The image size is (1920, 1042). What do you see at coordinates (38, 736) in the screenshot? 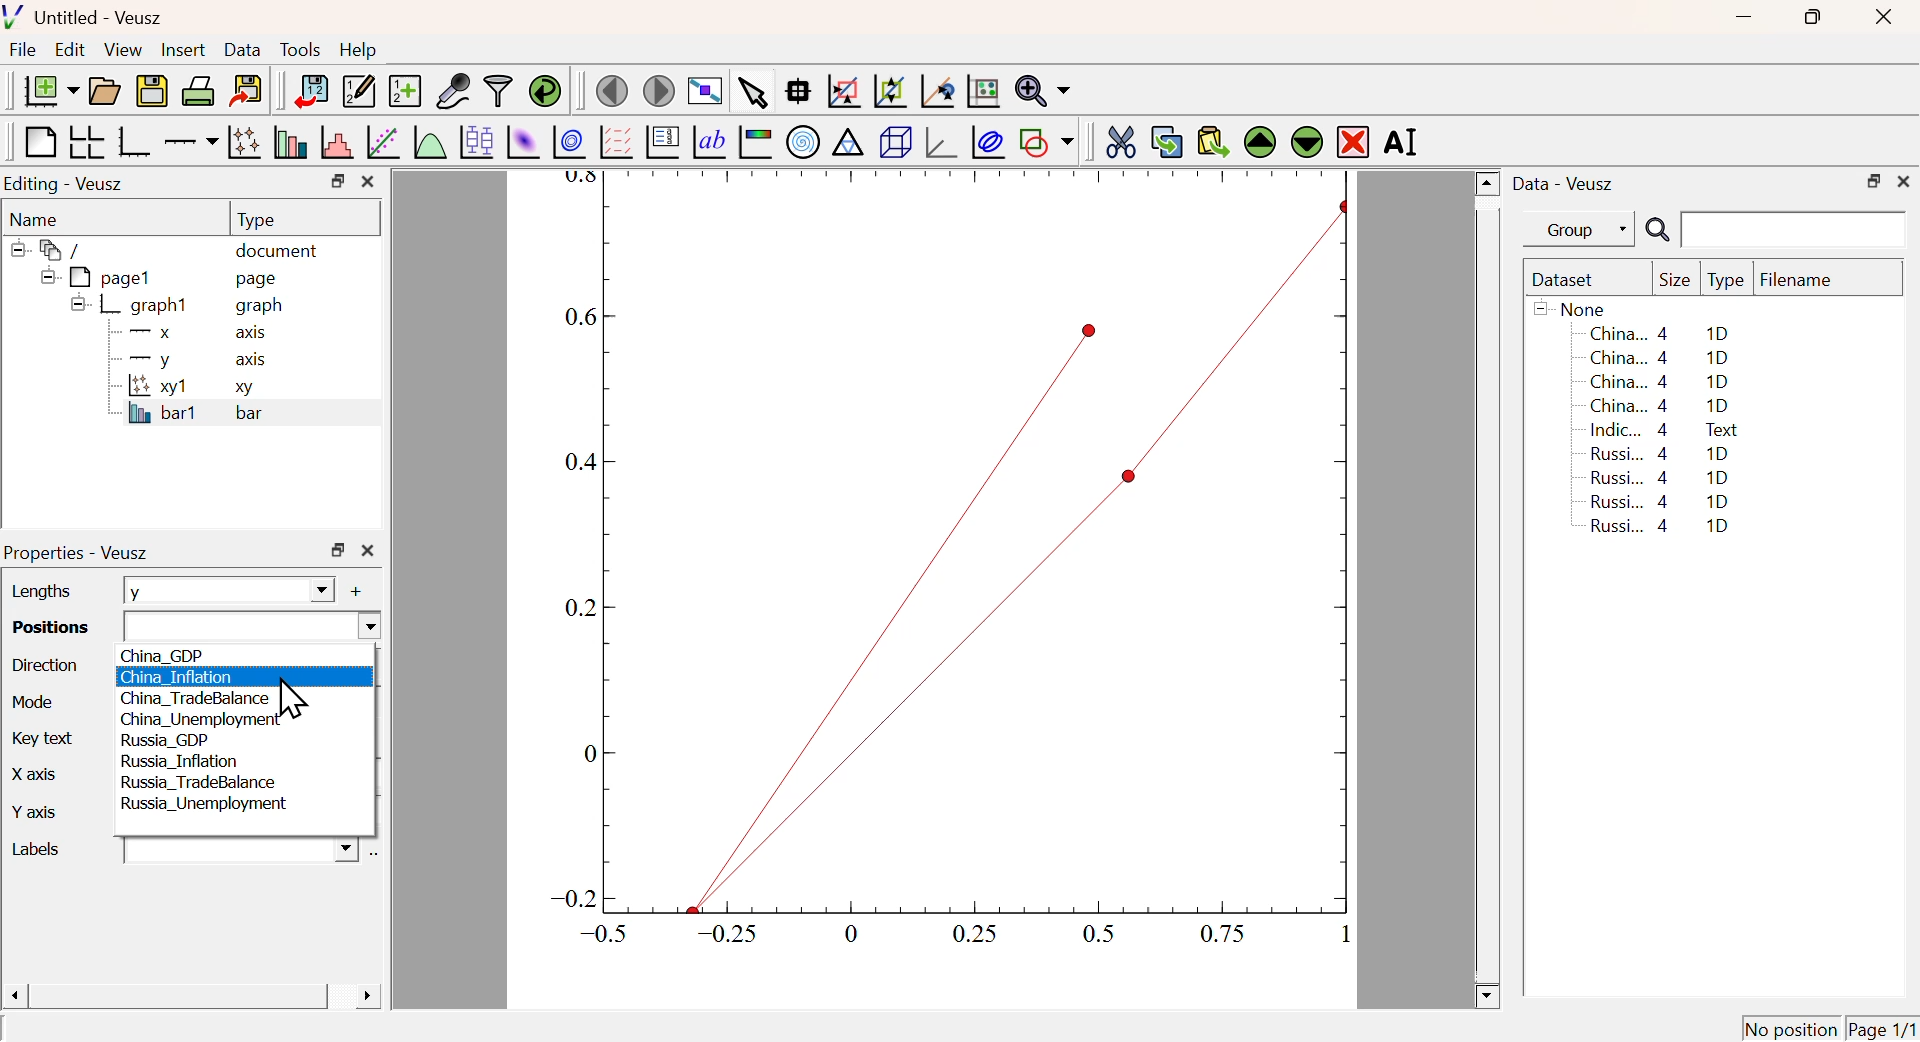
I see `Key Text` at bounding box center [38, 736].